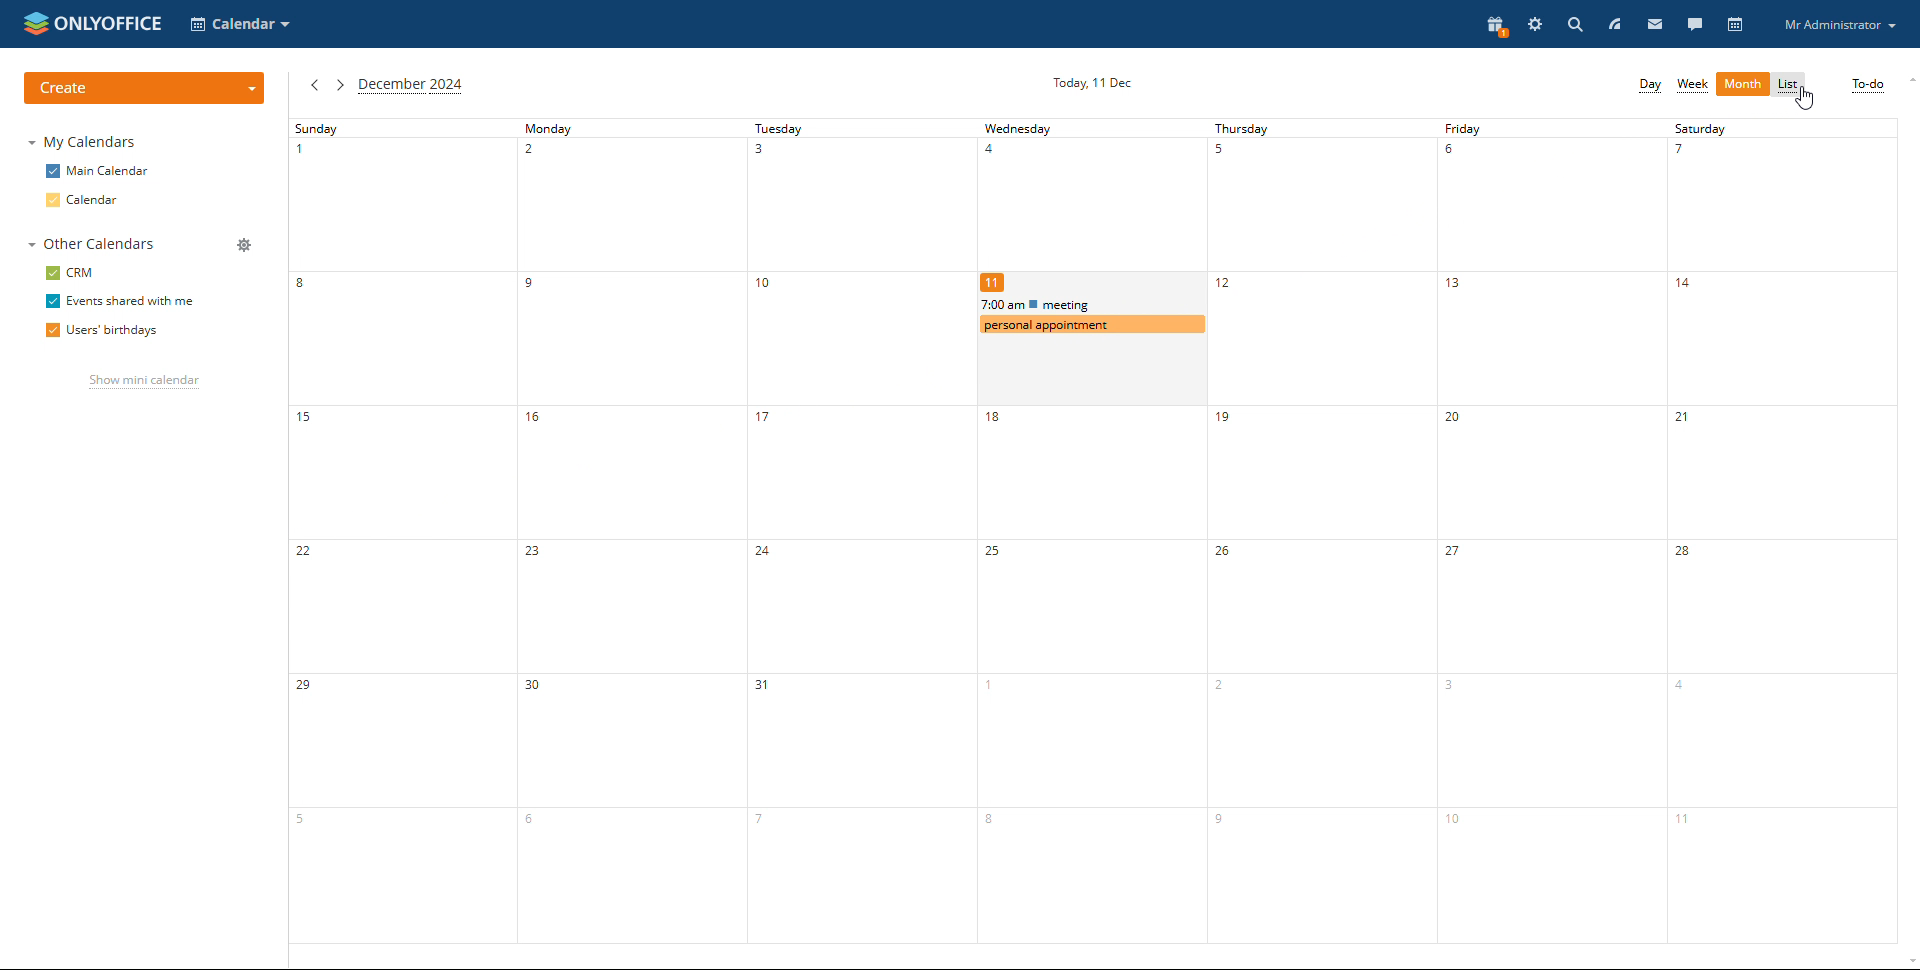  I want to click on , so click(1536, 24).